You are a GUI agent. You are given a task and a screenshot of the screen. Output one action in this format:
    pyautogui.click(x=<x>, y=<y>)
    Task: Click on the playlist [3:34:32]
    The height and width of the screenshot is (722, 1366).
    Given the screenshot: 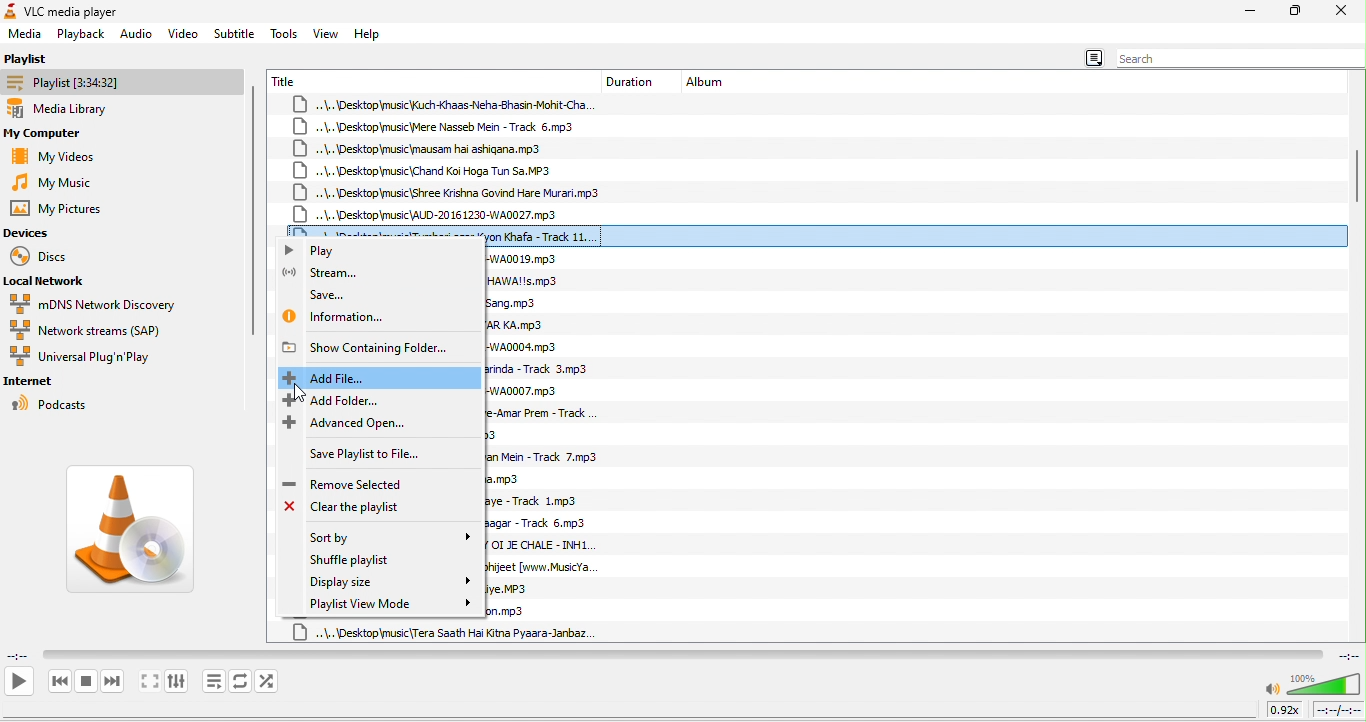 What is the action you would take?
    pyautogui.click(x=120, y=81)
    